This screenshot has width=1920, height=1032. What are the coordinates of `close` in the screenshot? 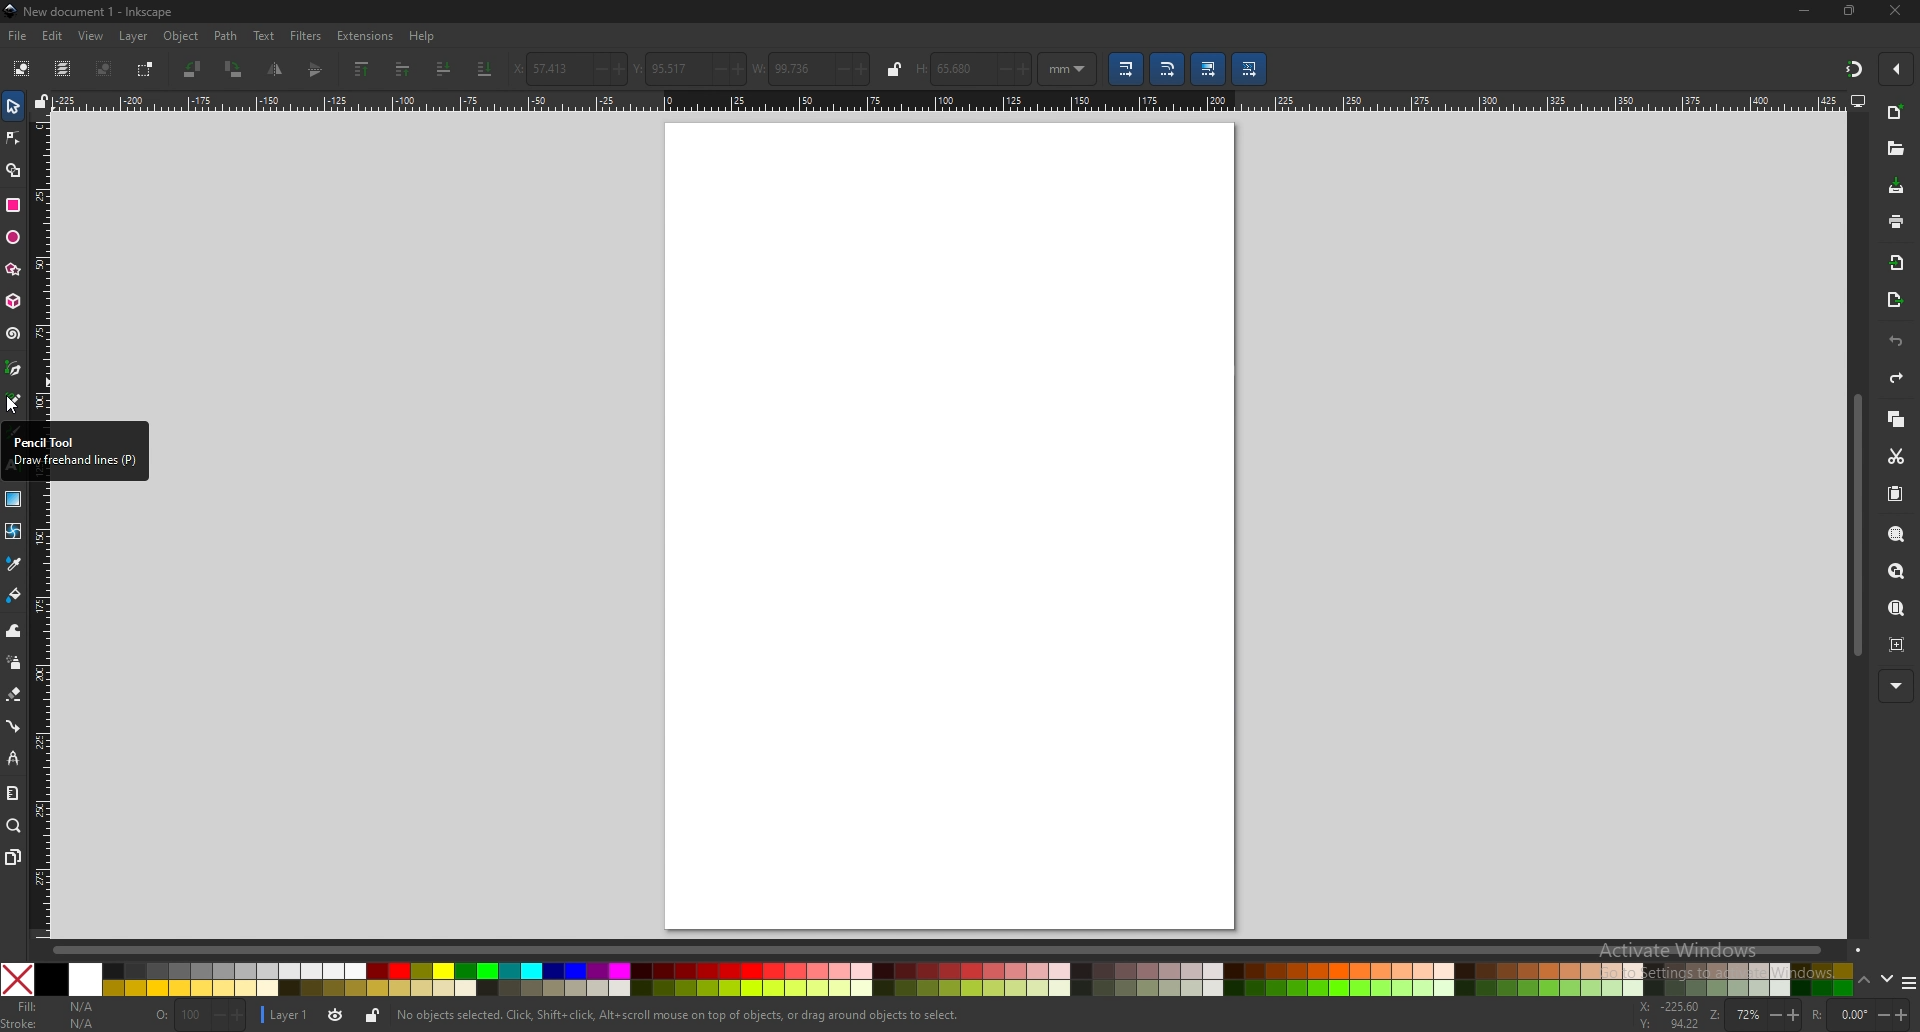 It's located at (1895, 11).